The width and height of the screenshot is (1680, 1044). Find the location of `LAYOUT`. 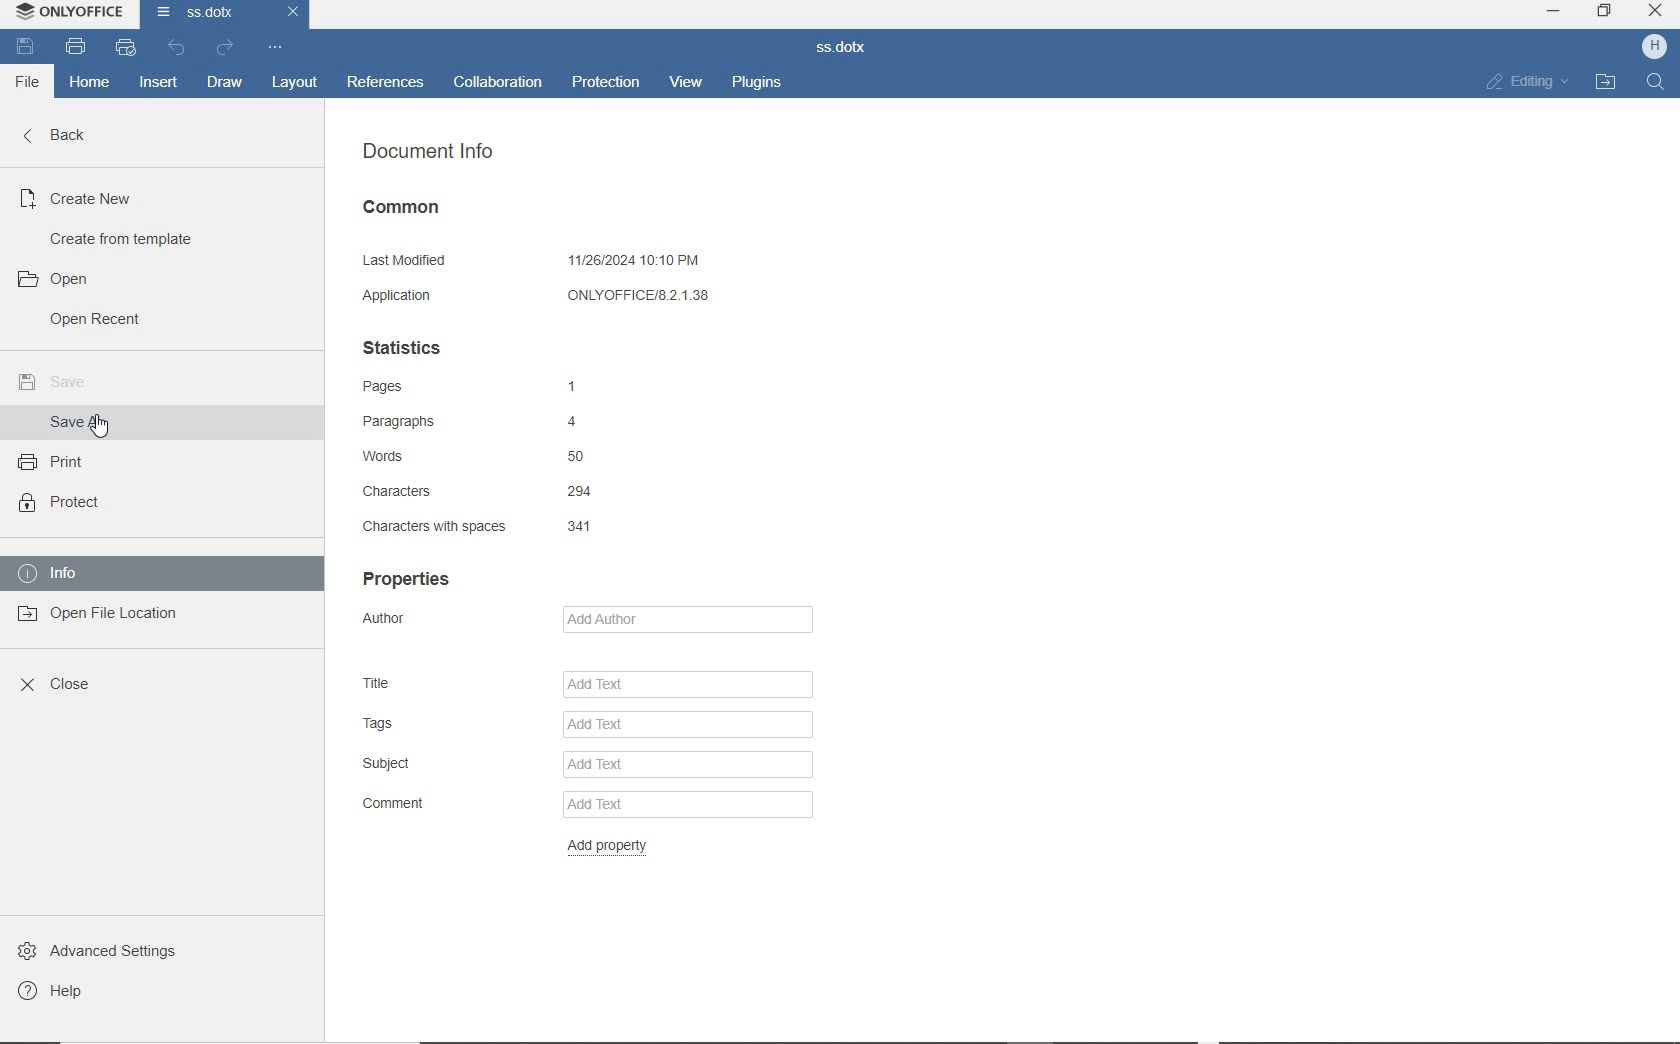

LAYOUT is located at coordinates (296, 82).